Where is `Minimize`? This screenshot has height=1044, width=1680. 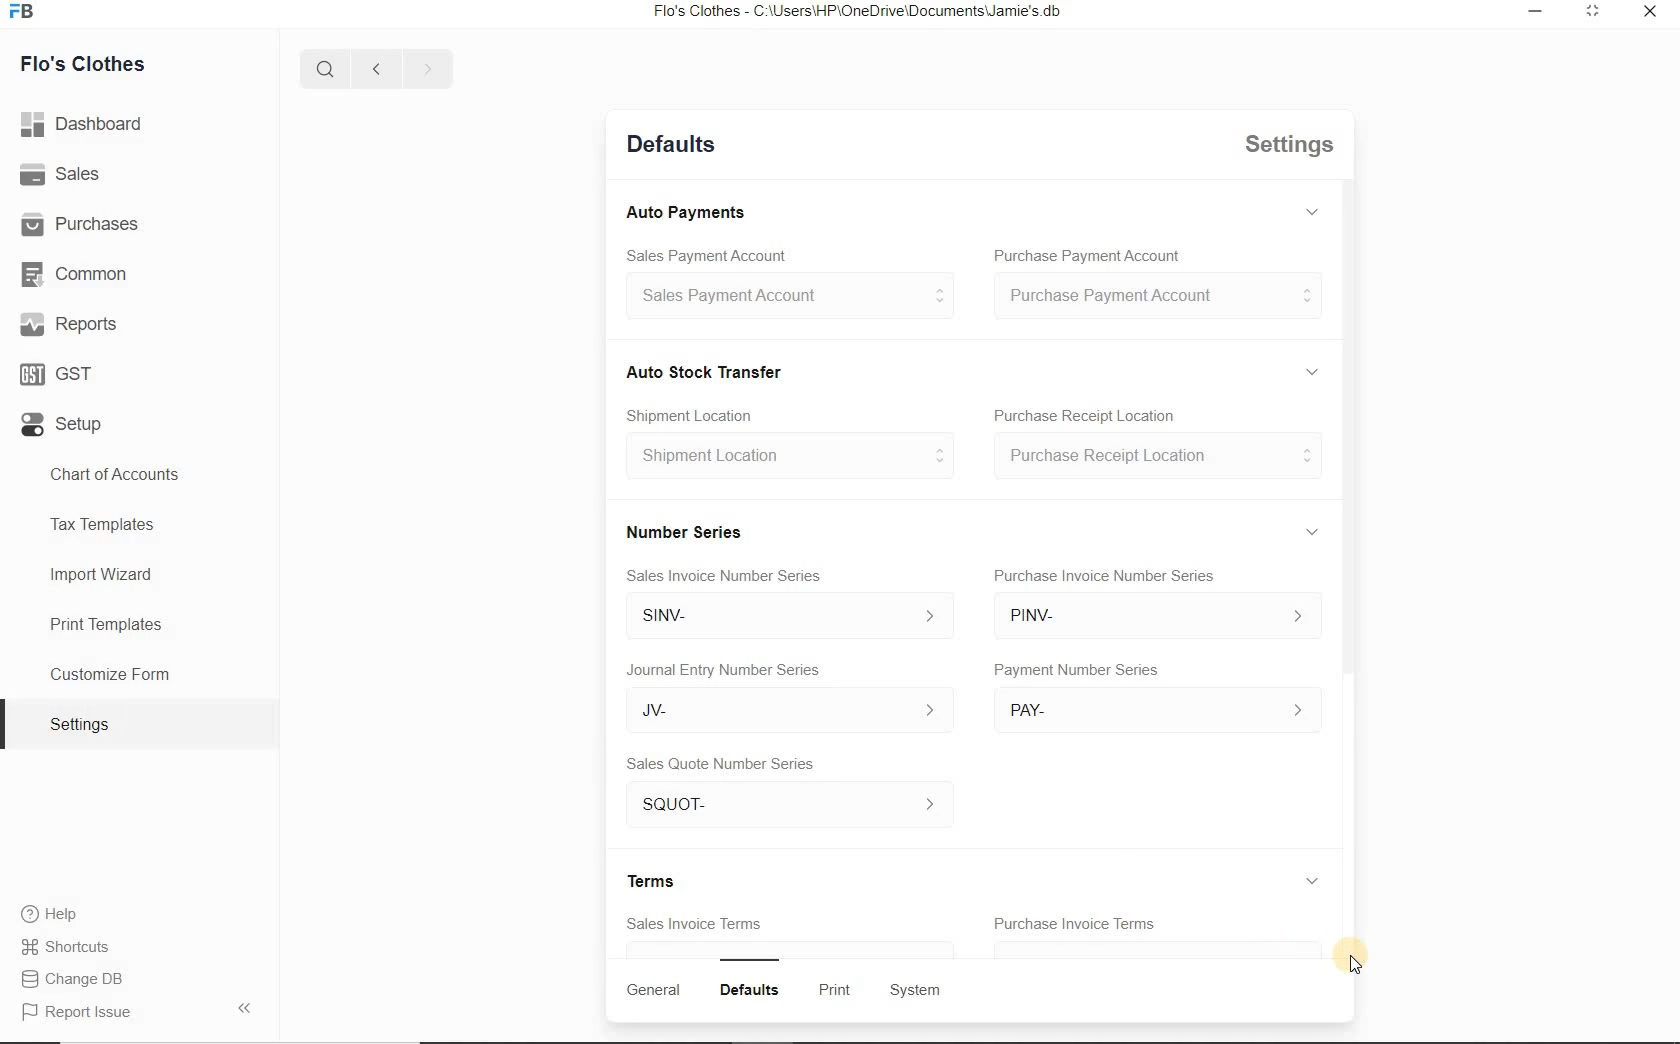
Minimize is located at coordinates (1535, 12).